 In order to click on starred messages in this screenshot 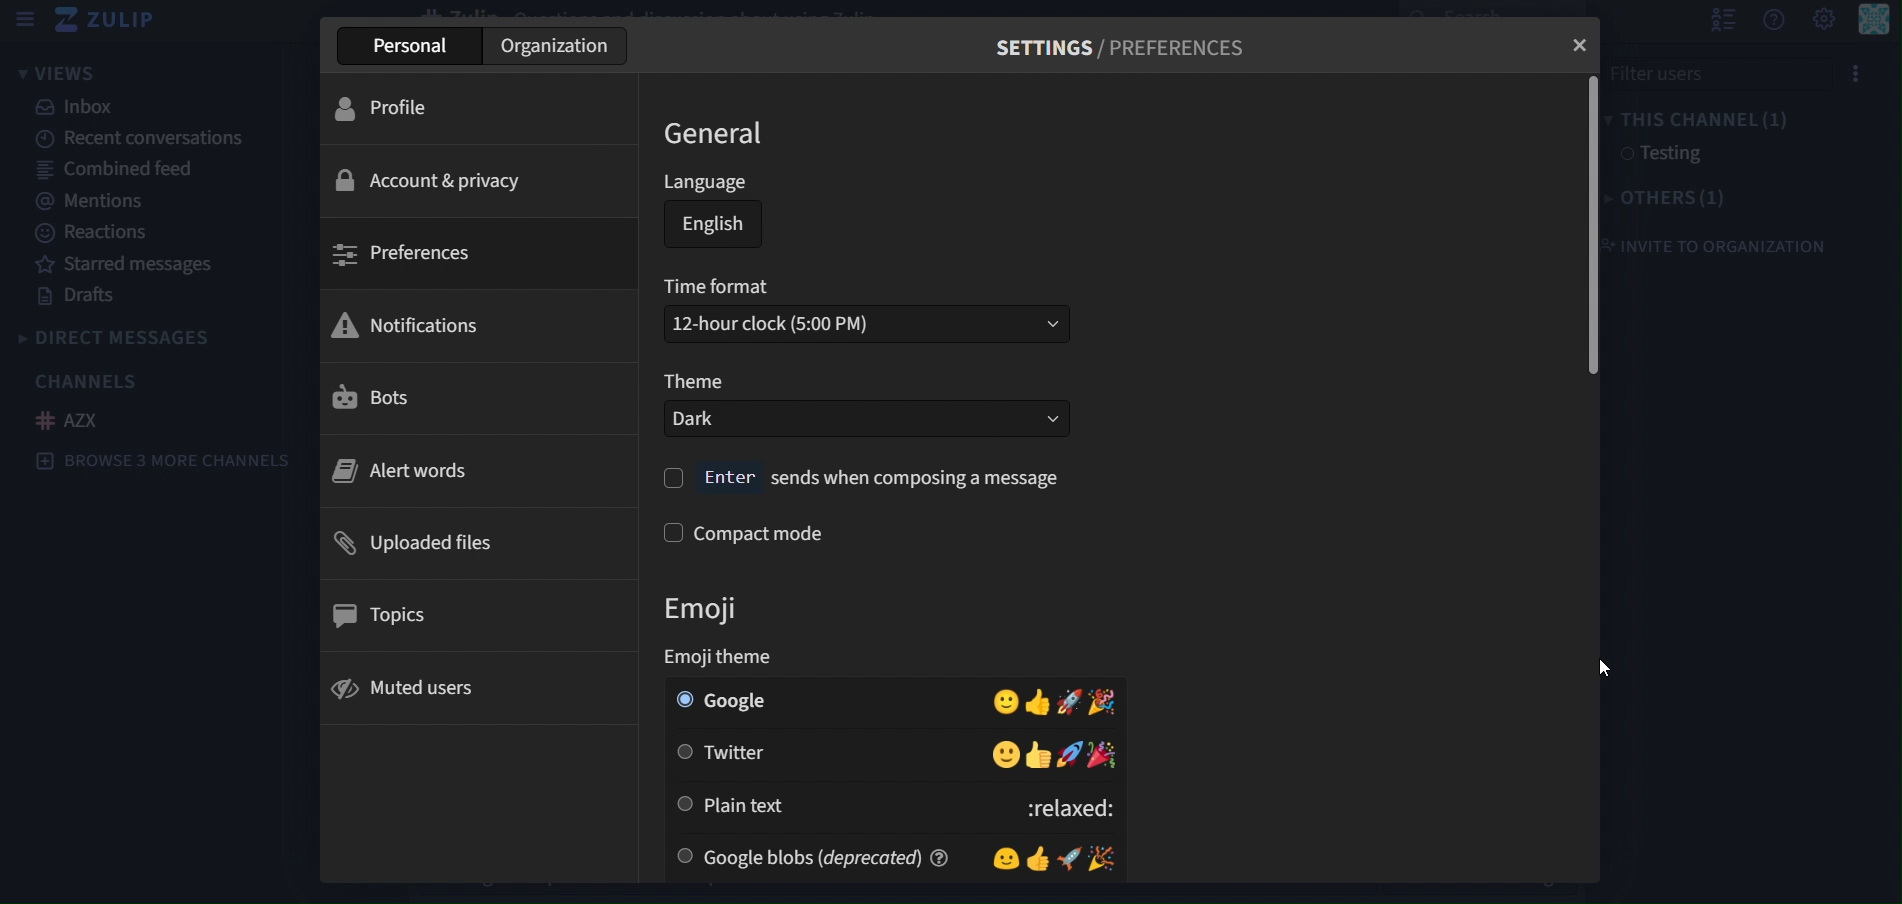, I will do `click(122, 263)`.